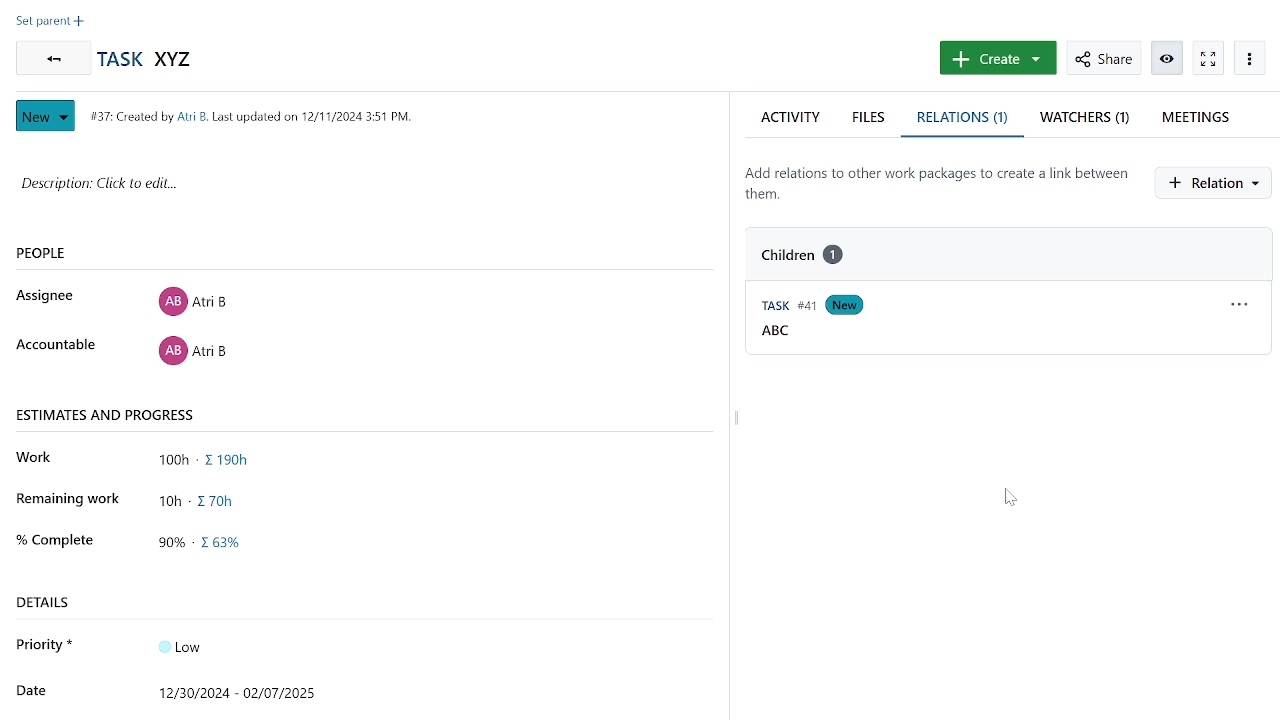 This screenshot has width=1280, height=720. What do you see at coordinates (996, 58) in the screenshot?
I see `create` at bounding box center [996, 58].